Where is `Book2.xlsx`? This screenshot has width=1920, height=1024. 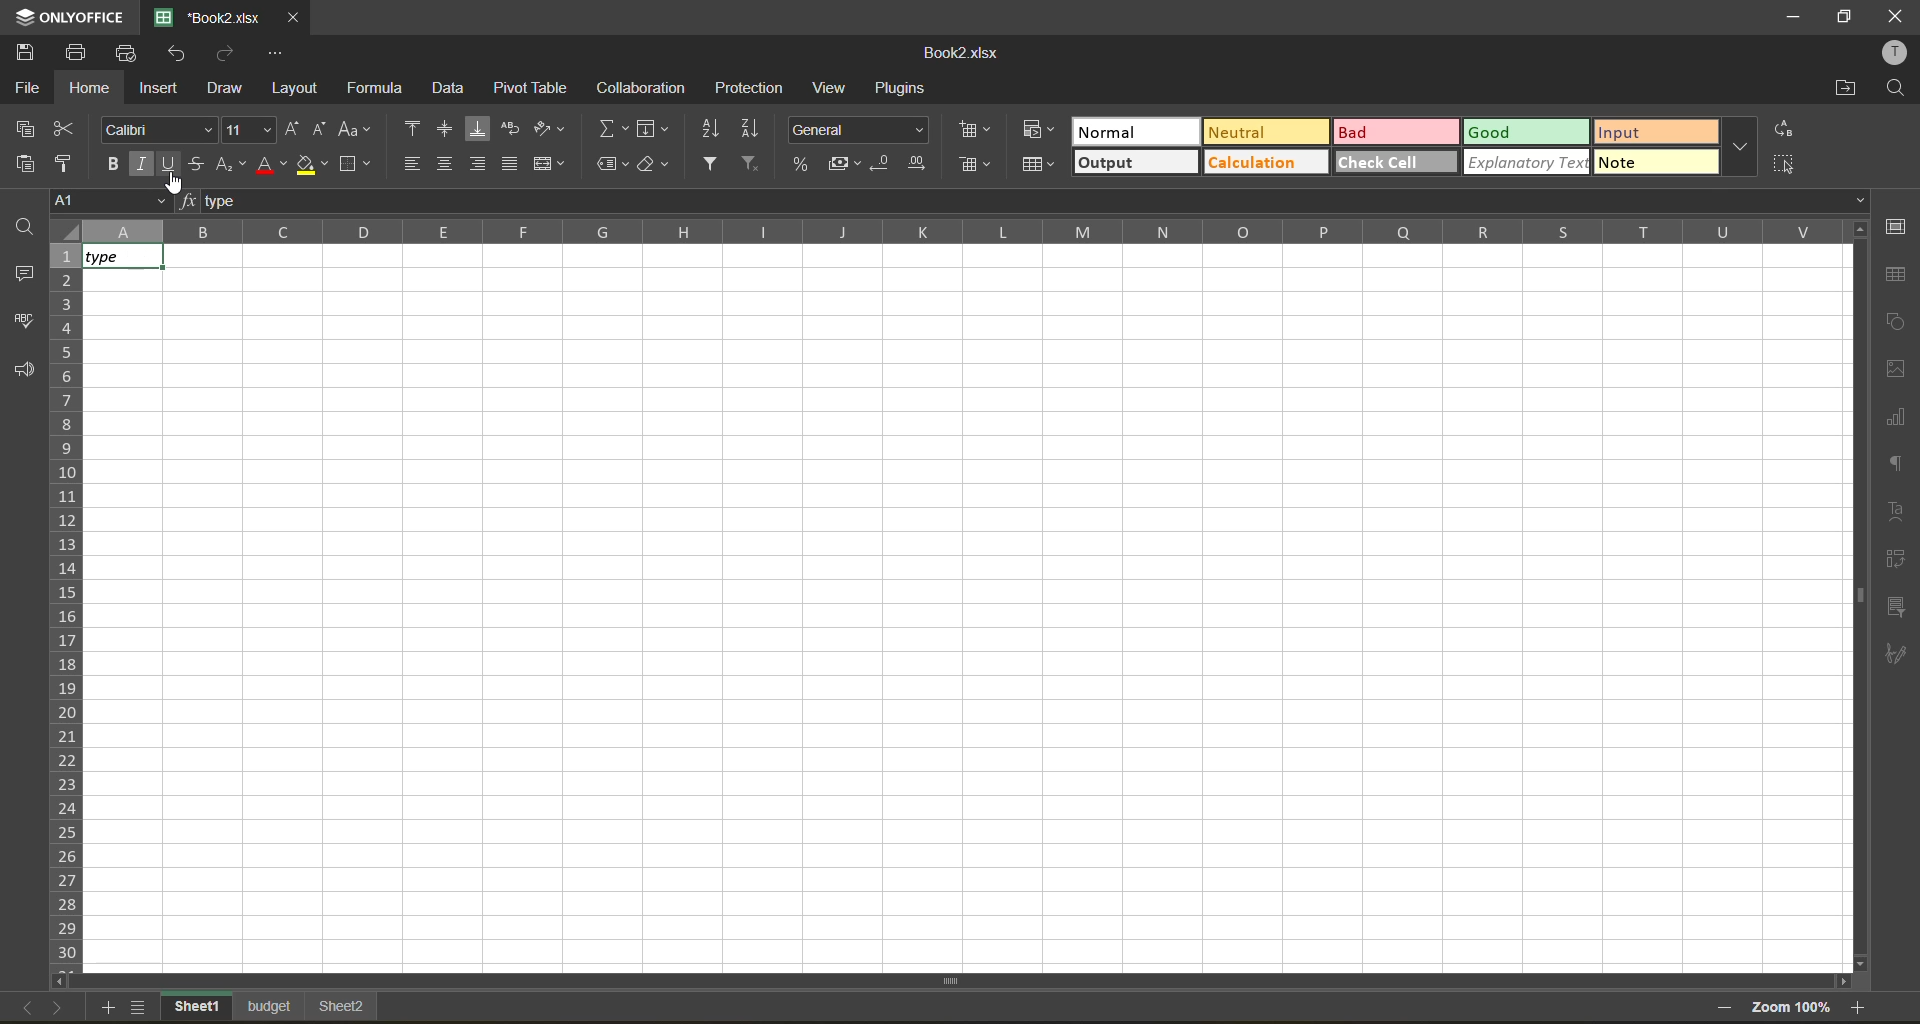 Book2.xlsx is located at coordinates (211, 16).